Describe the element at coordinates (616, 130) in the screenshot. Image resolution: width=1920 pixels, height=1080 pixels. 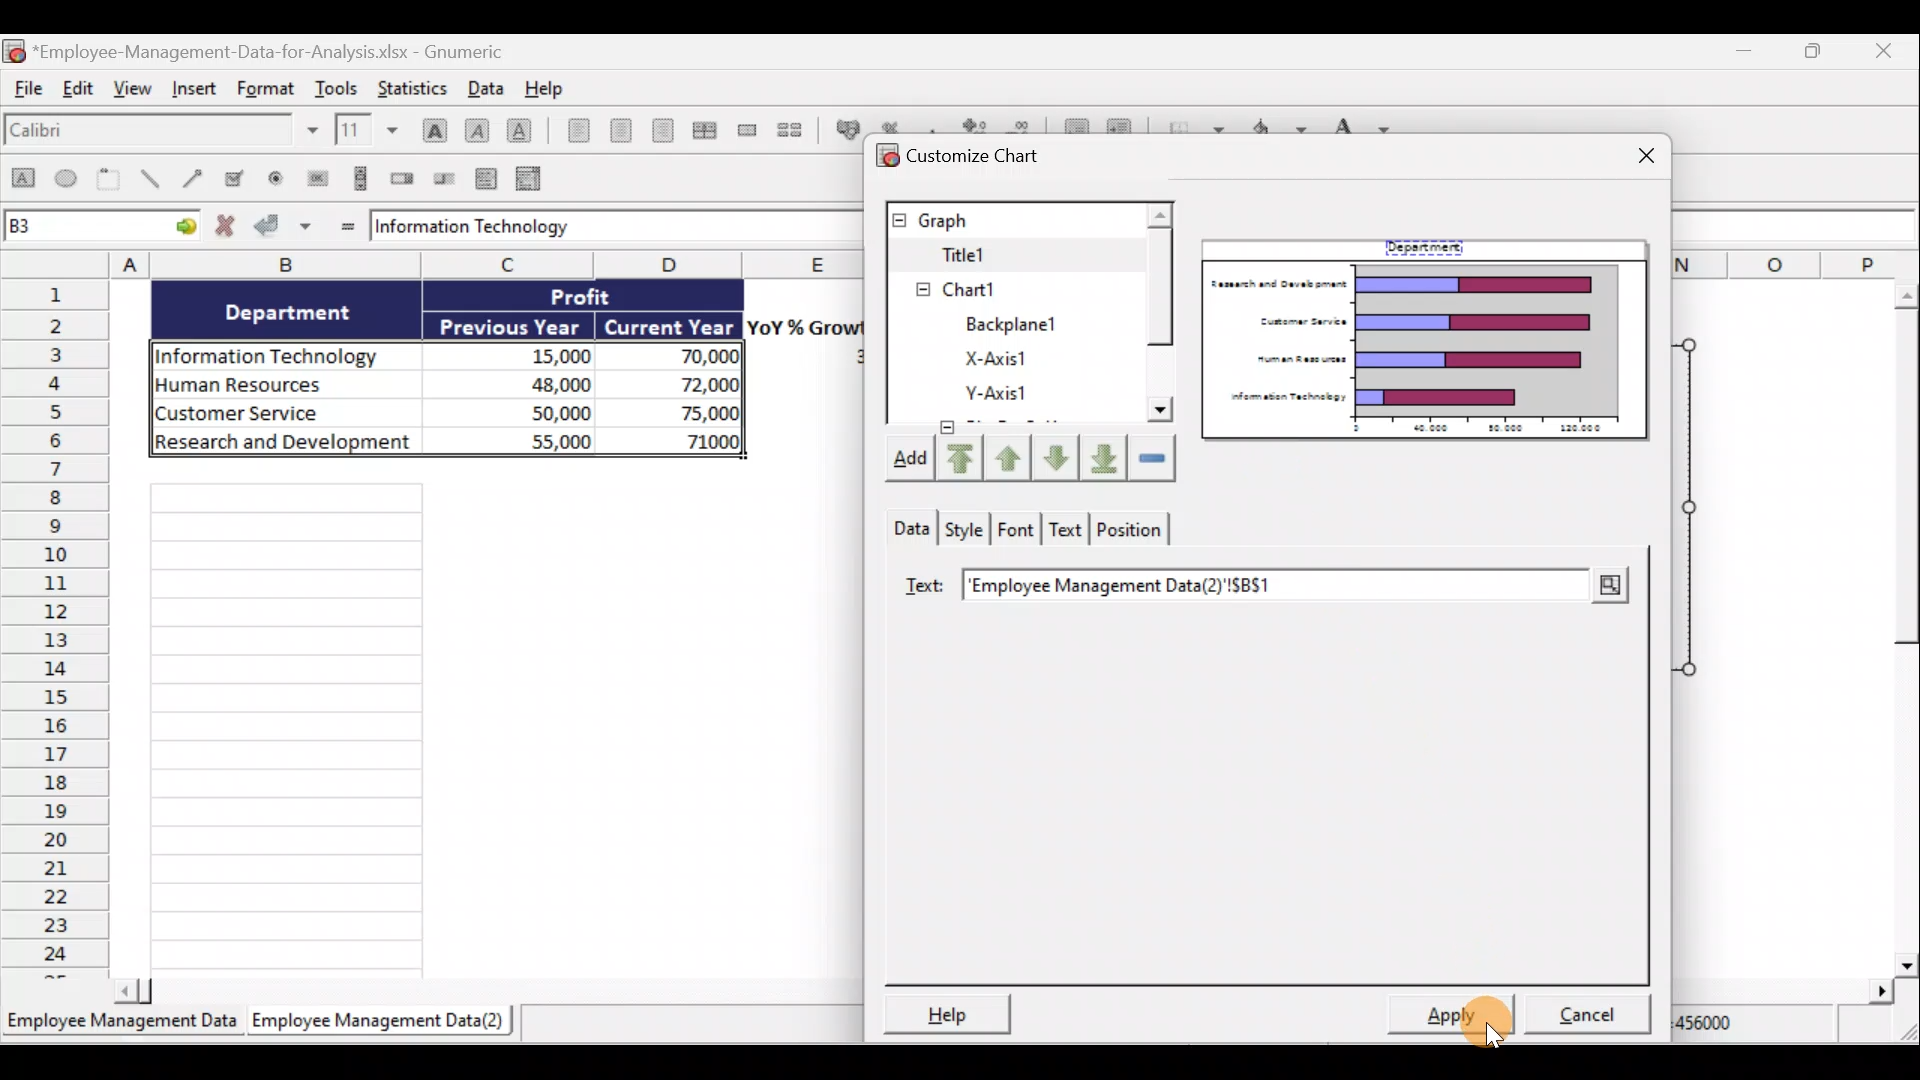
I see `Centre horizontally` at that location.